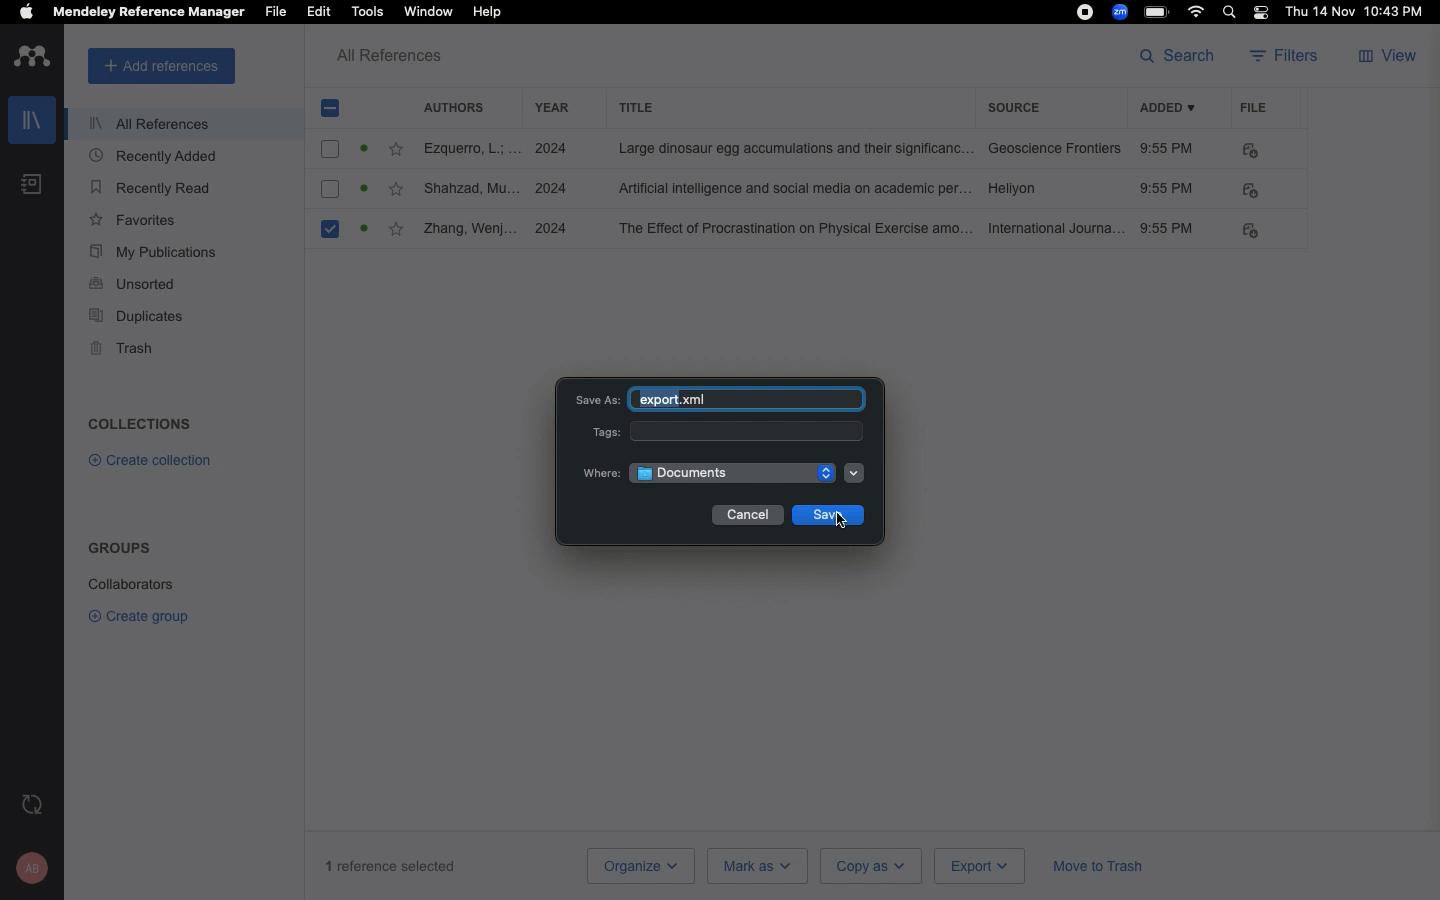 Image resolution: width=1440 pixels, height=900 pixels. Describe the element at coordinates (133, 283) in the screenshot. I see `Unsorted` at that location.